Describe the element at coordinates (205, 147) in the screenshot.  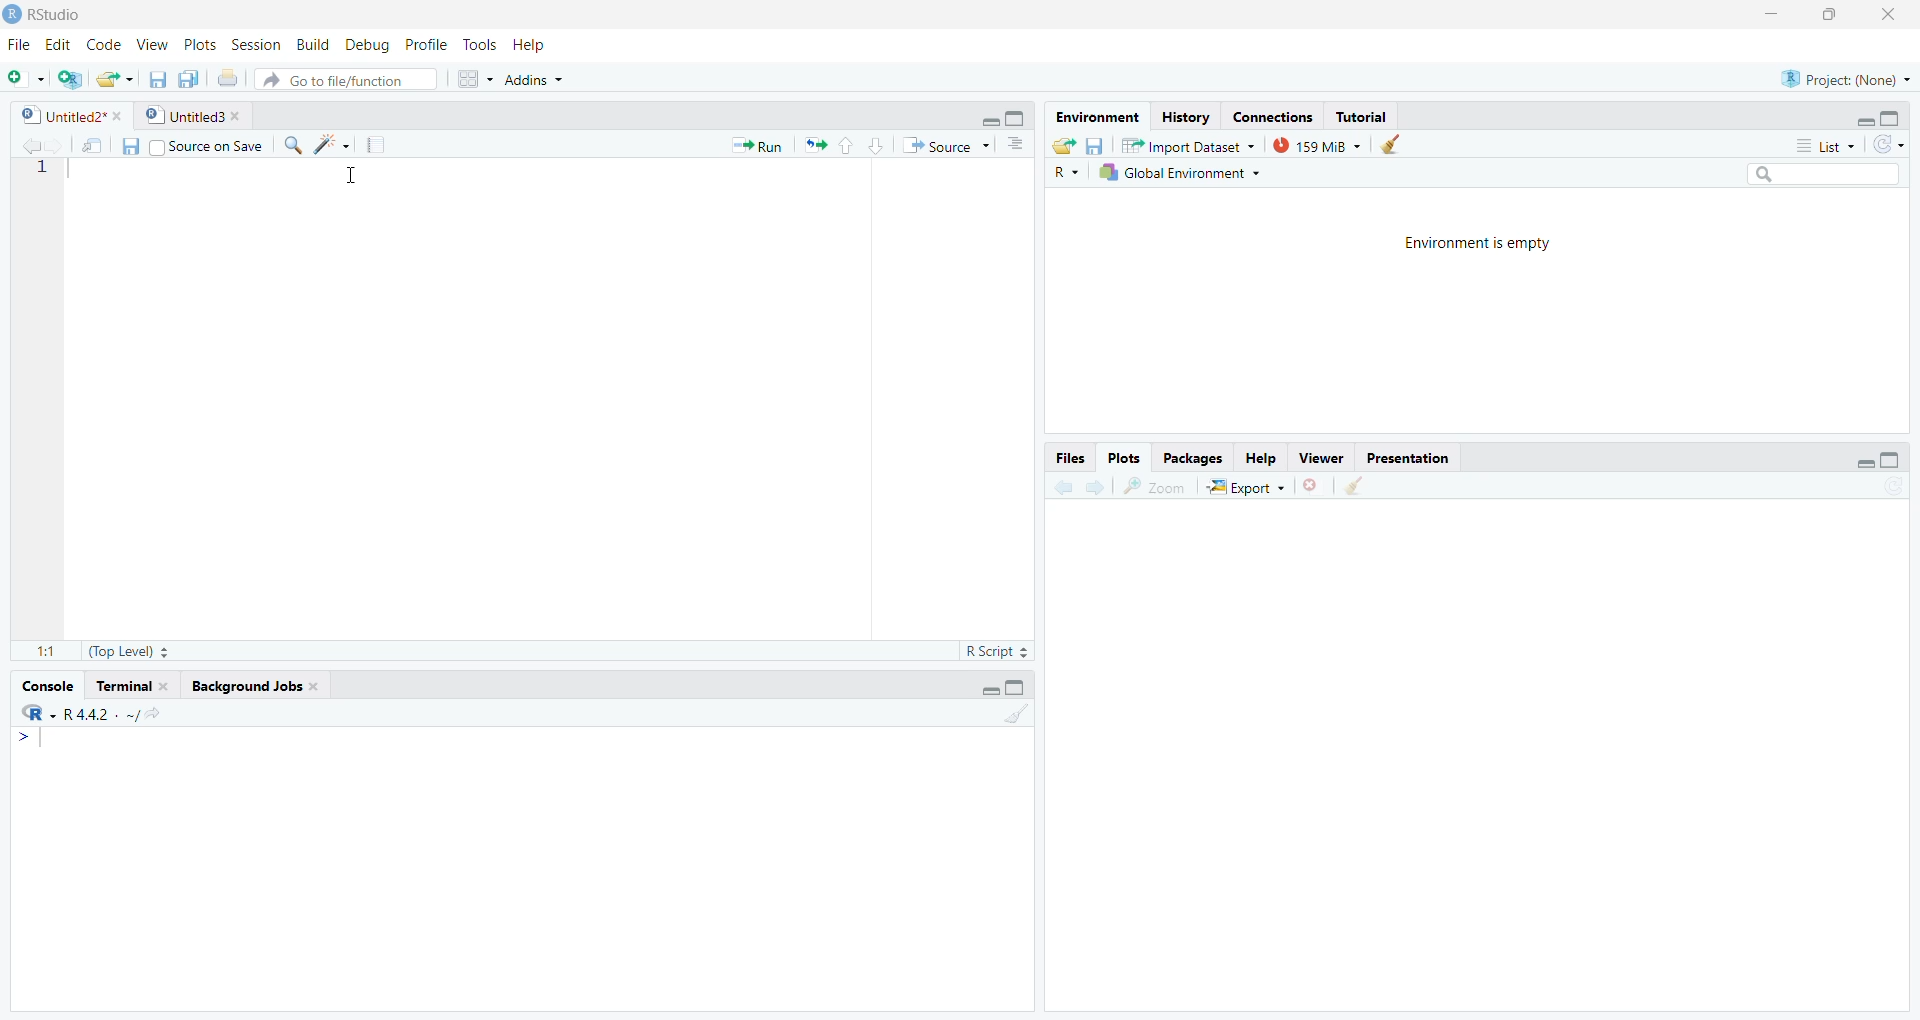
I see `Source on Save` at that location.